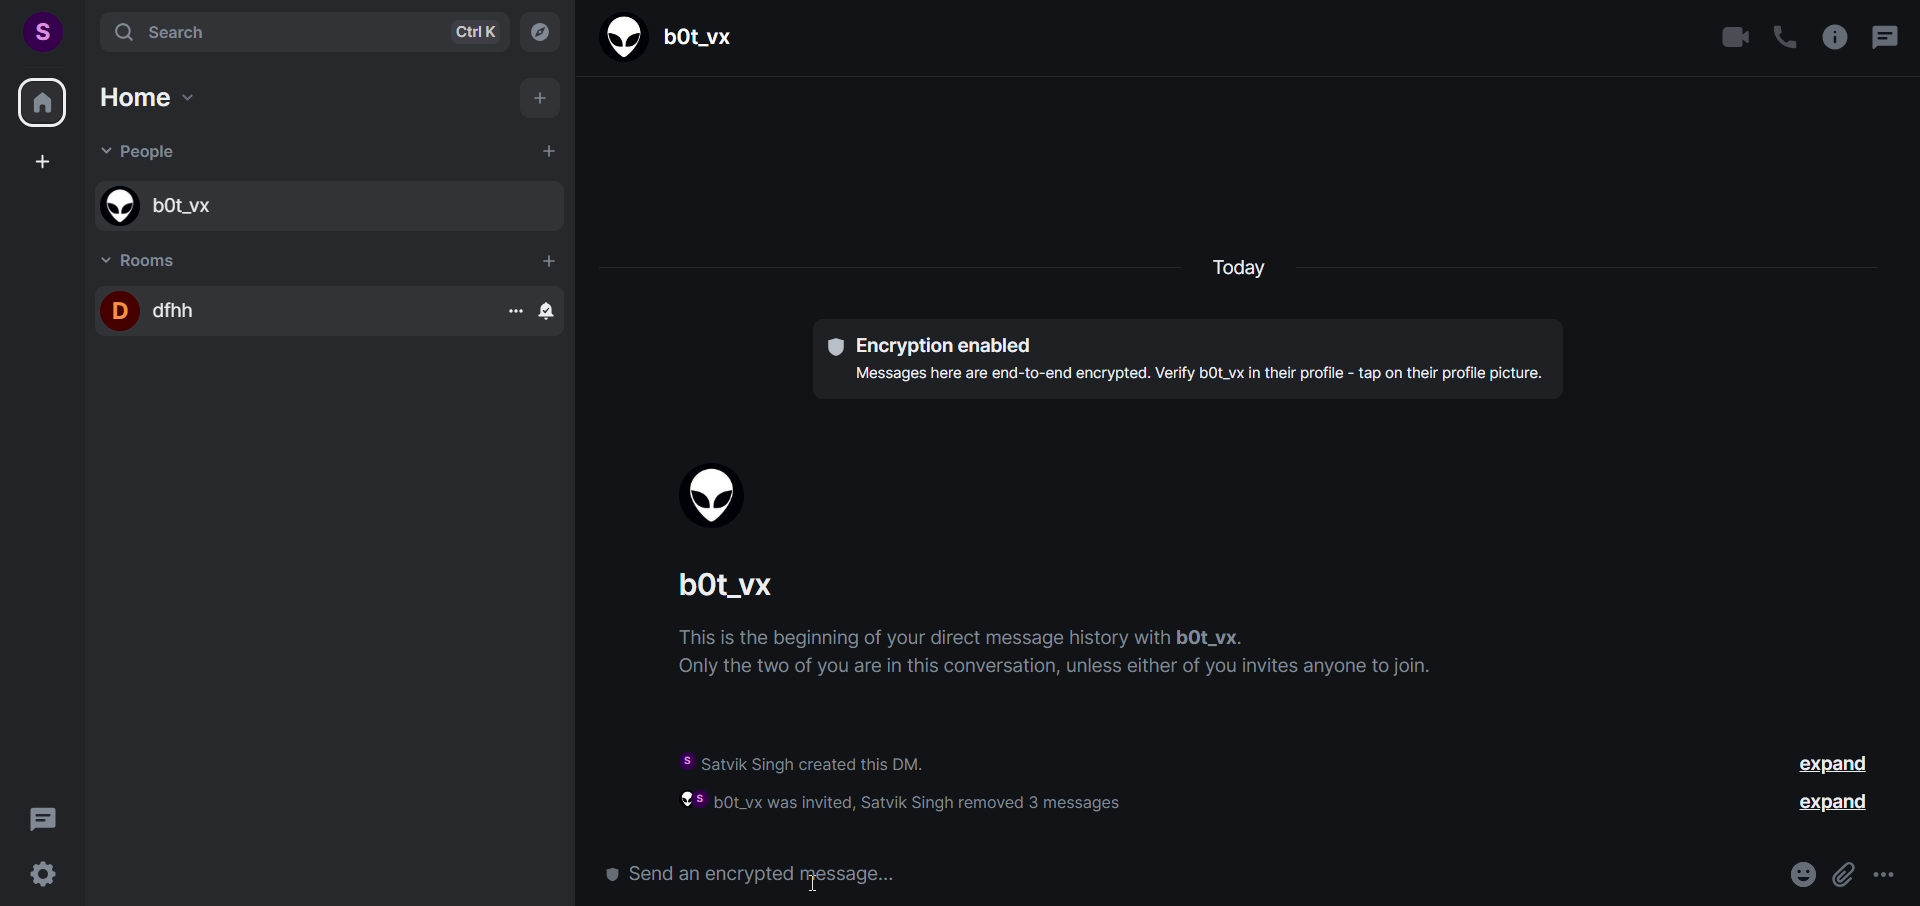 This screenshot has height=906, width=1920. Describe the element at coordinates (740, 588) in the screenshot. I see `people name` at that location.